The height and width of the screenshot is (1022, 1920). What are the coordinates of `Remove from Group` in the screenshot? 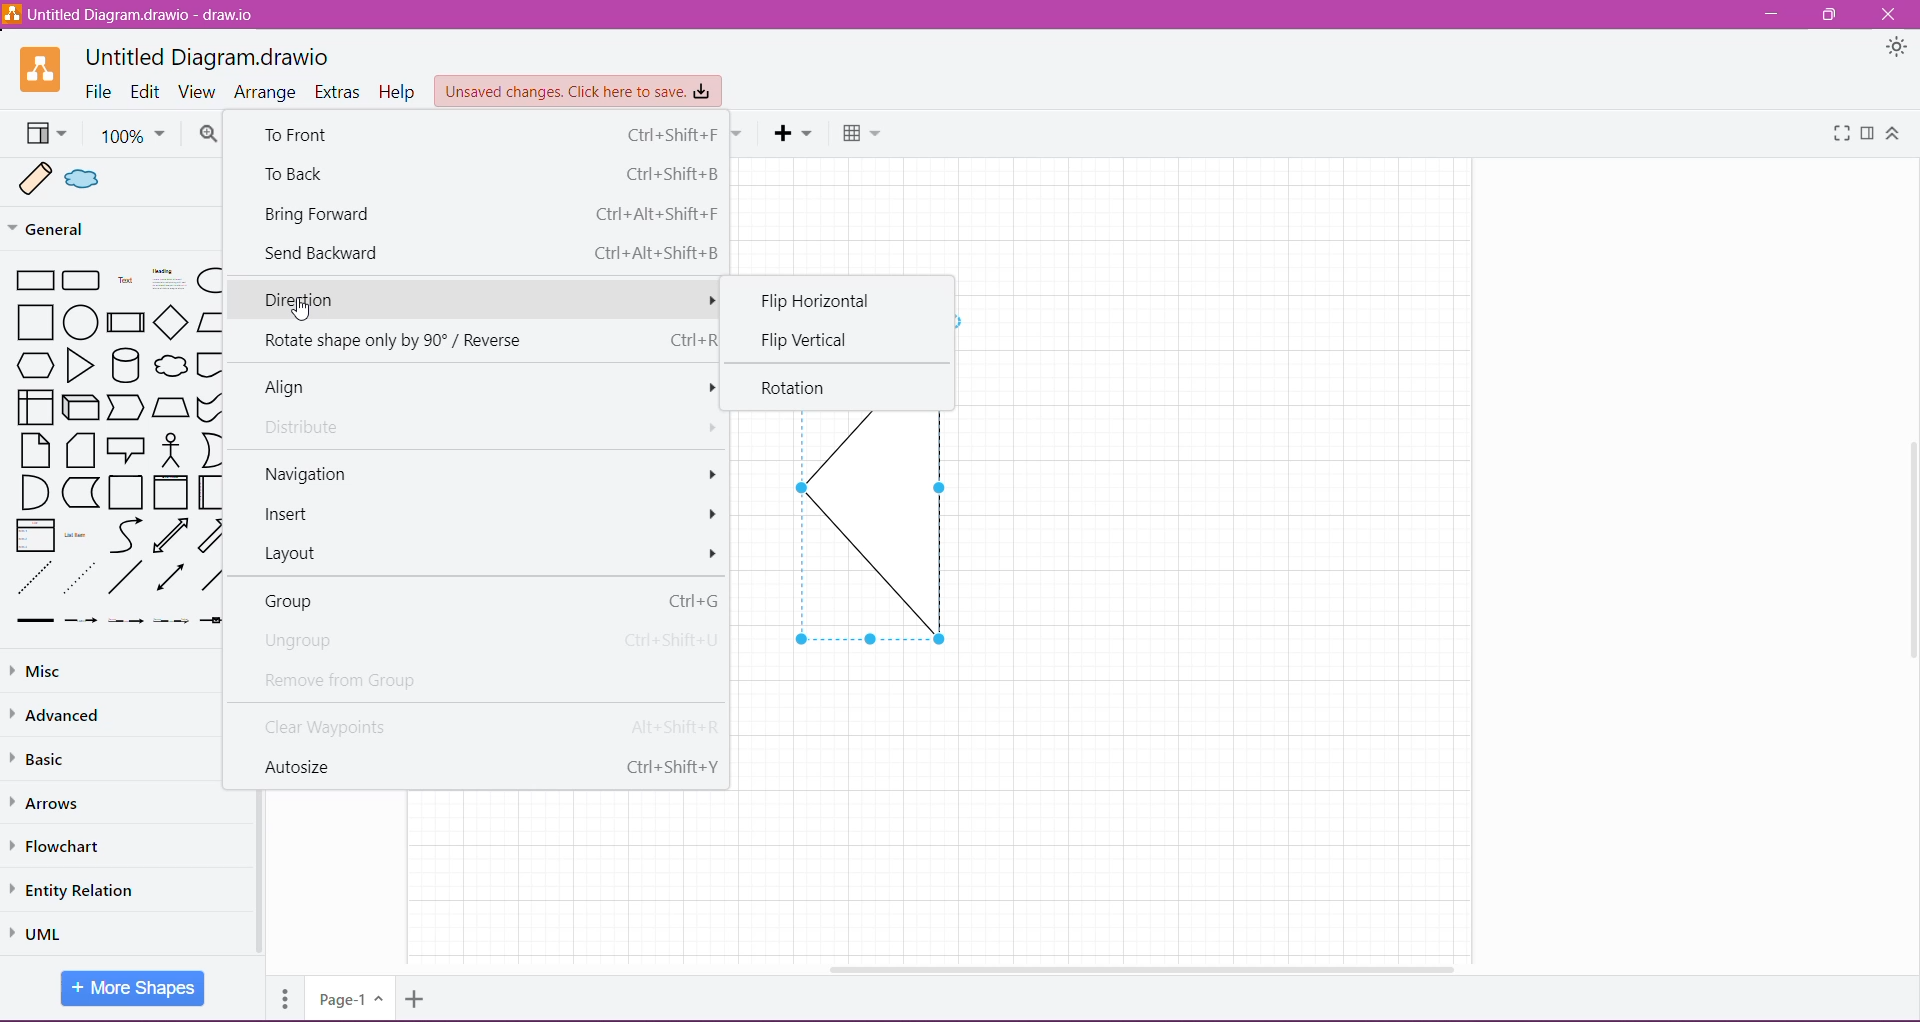 It's located at (484, 680).